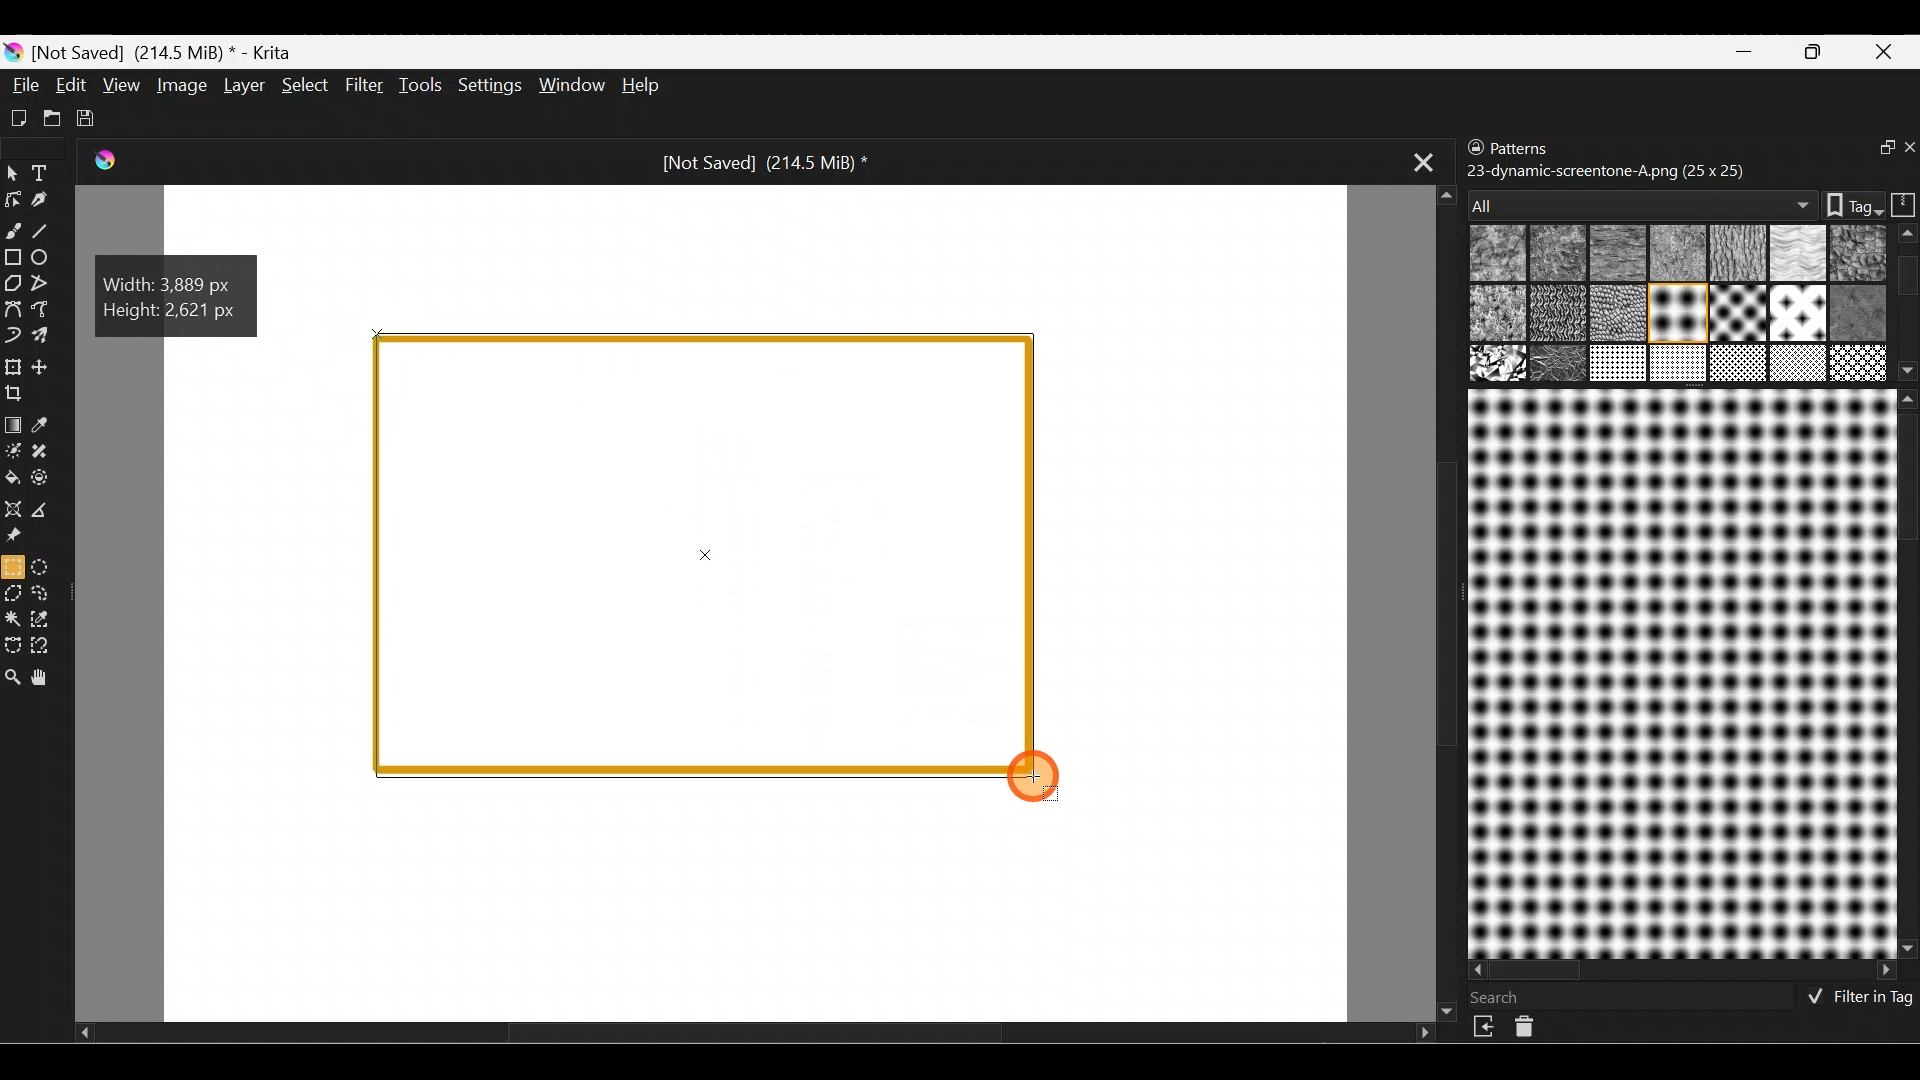 This screenshot has height=1080, width=1920. I want to click on Krita logo, so click(12, 53).